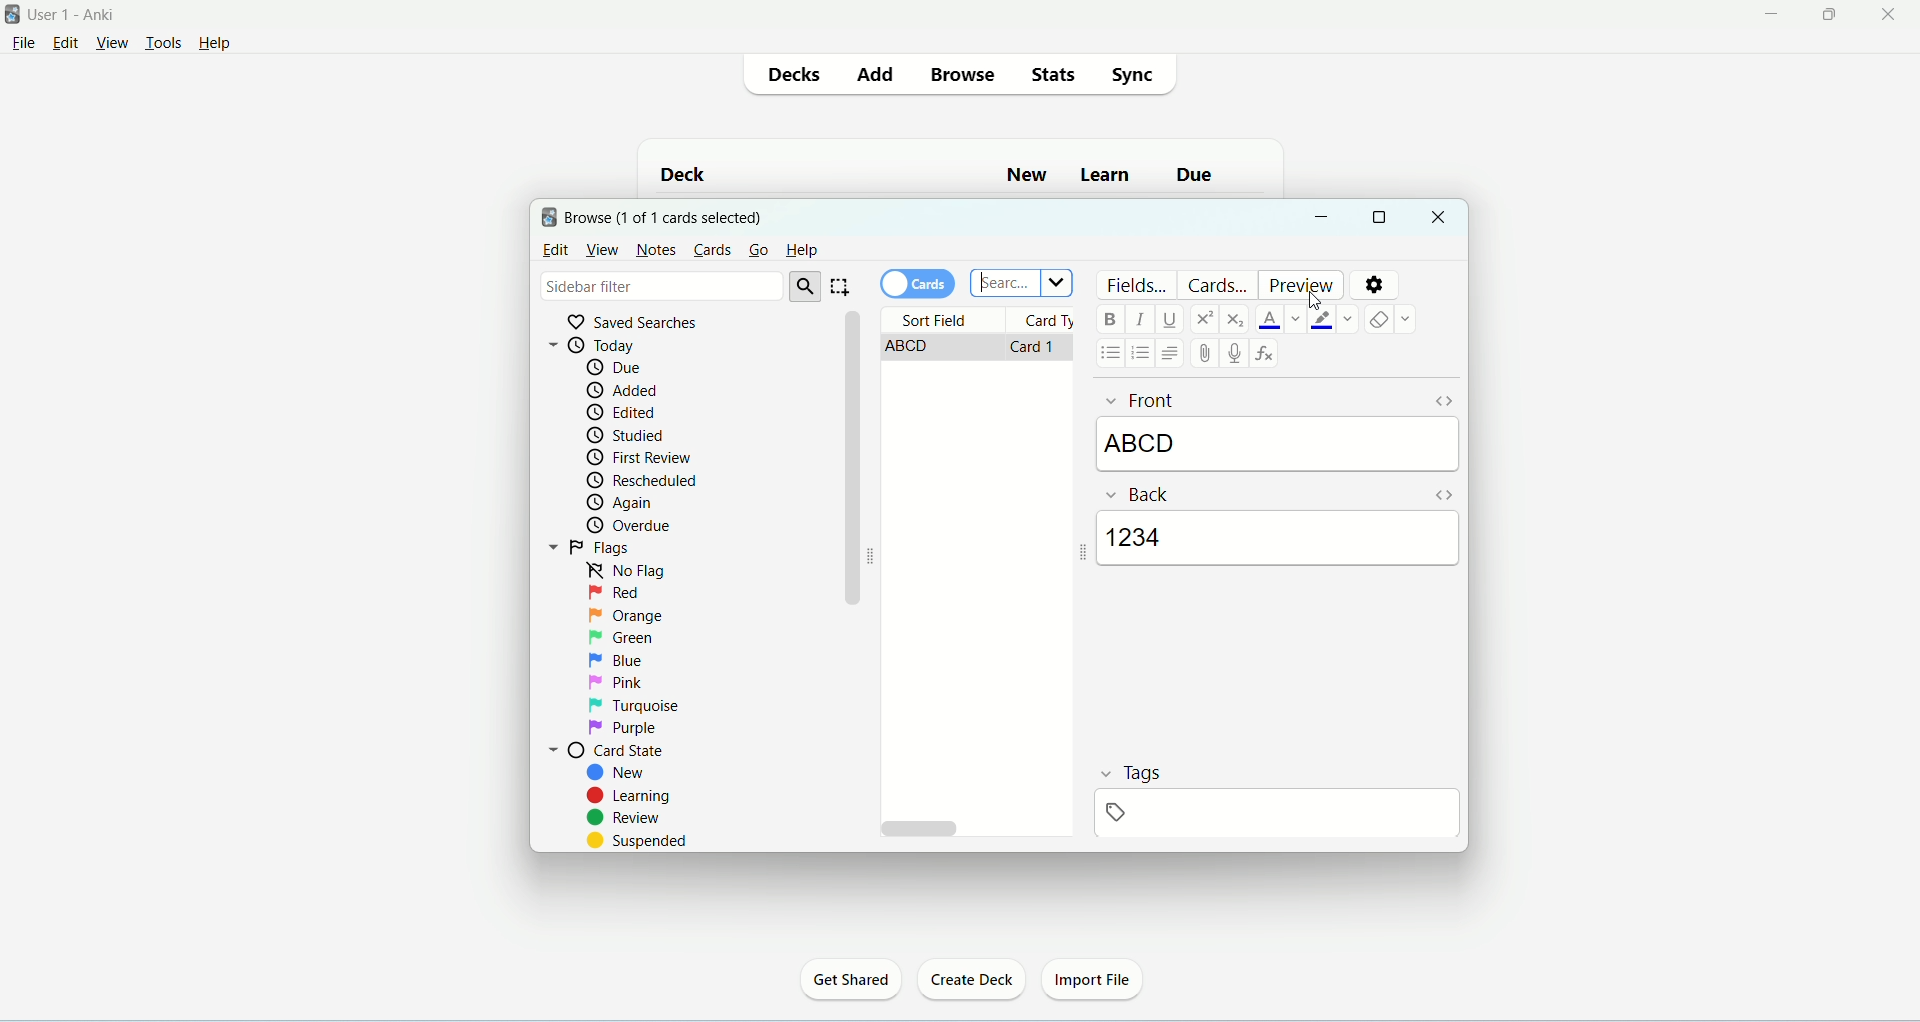 The image size is (1920, 1022). I want to click on cards, so click(1218, 284).